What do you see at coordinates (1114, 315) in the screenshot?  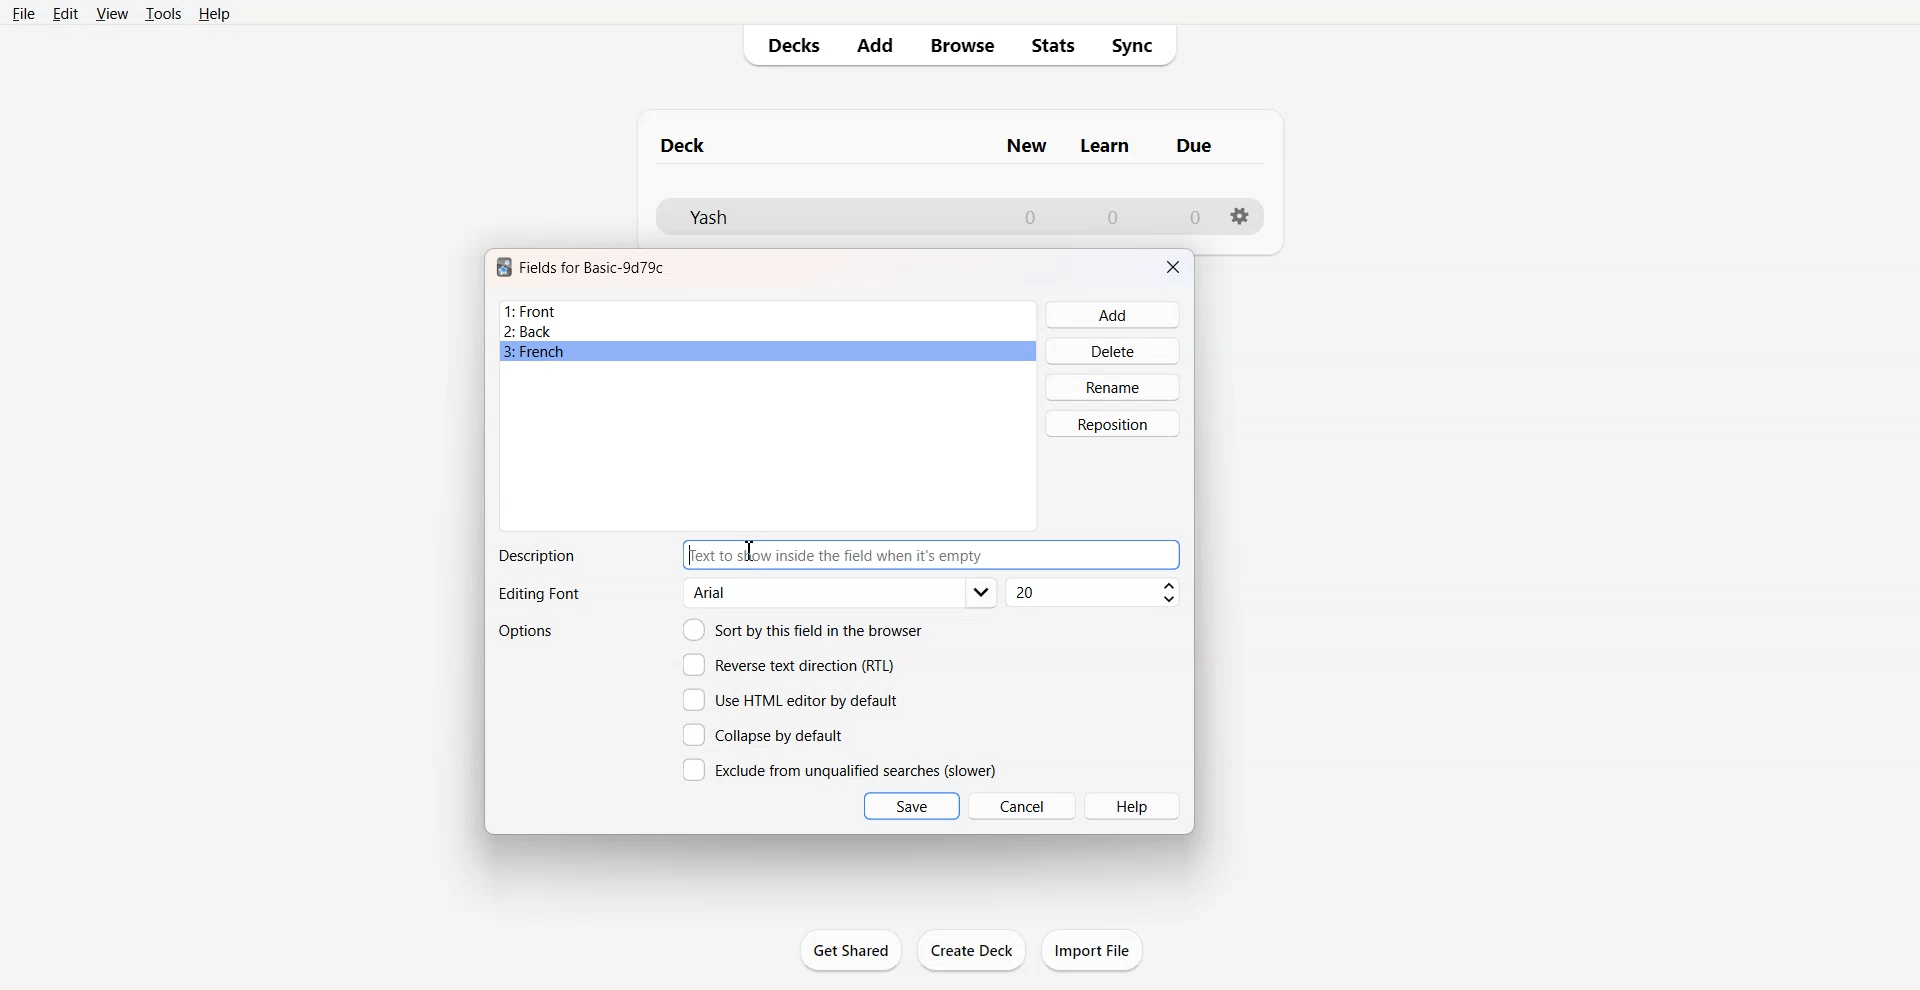 I see `Add` at bounding box center [1114, 315].